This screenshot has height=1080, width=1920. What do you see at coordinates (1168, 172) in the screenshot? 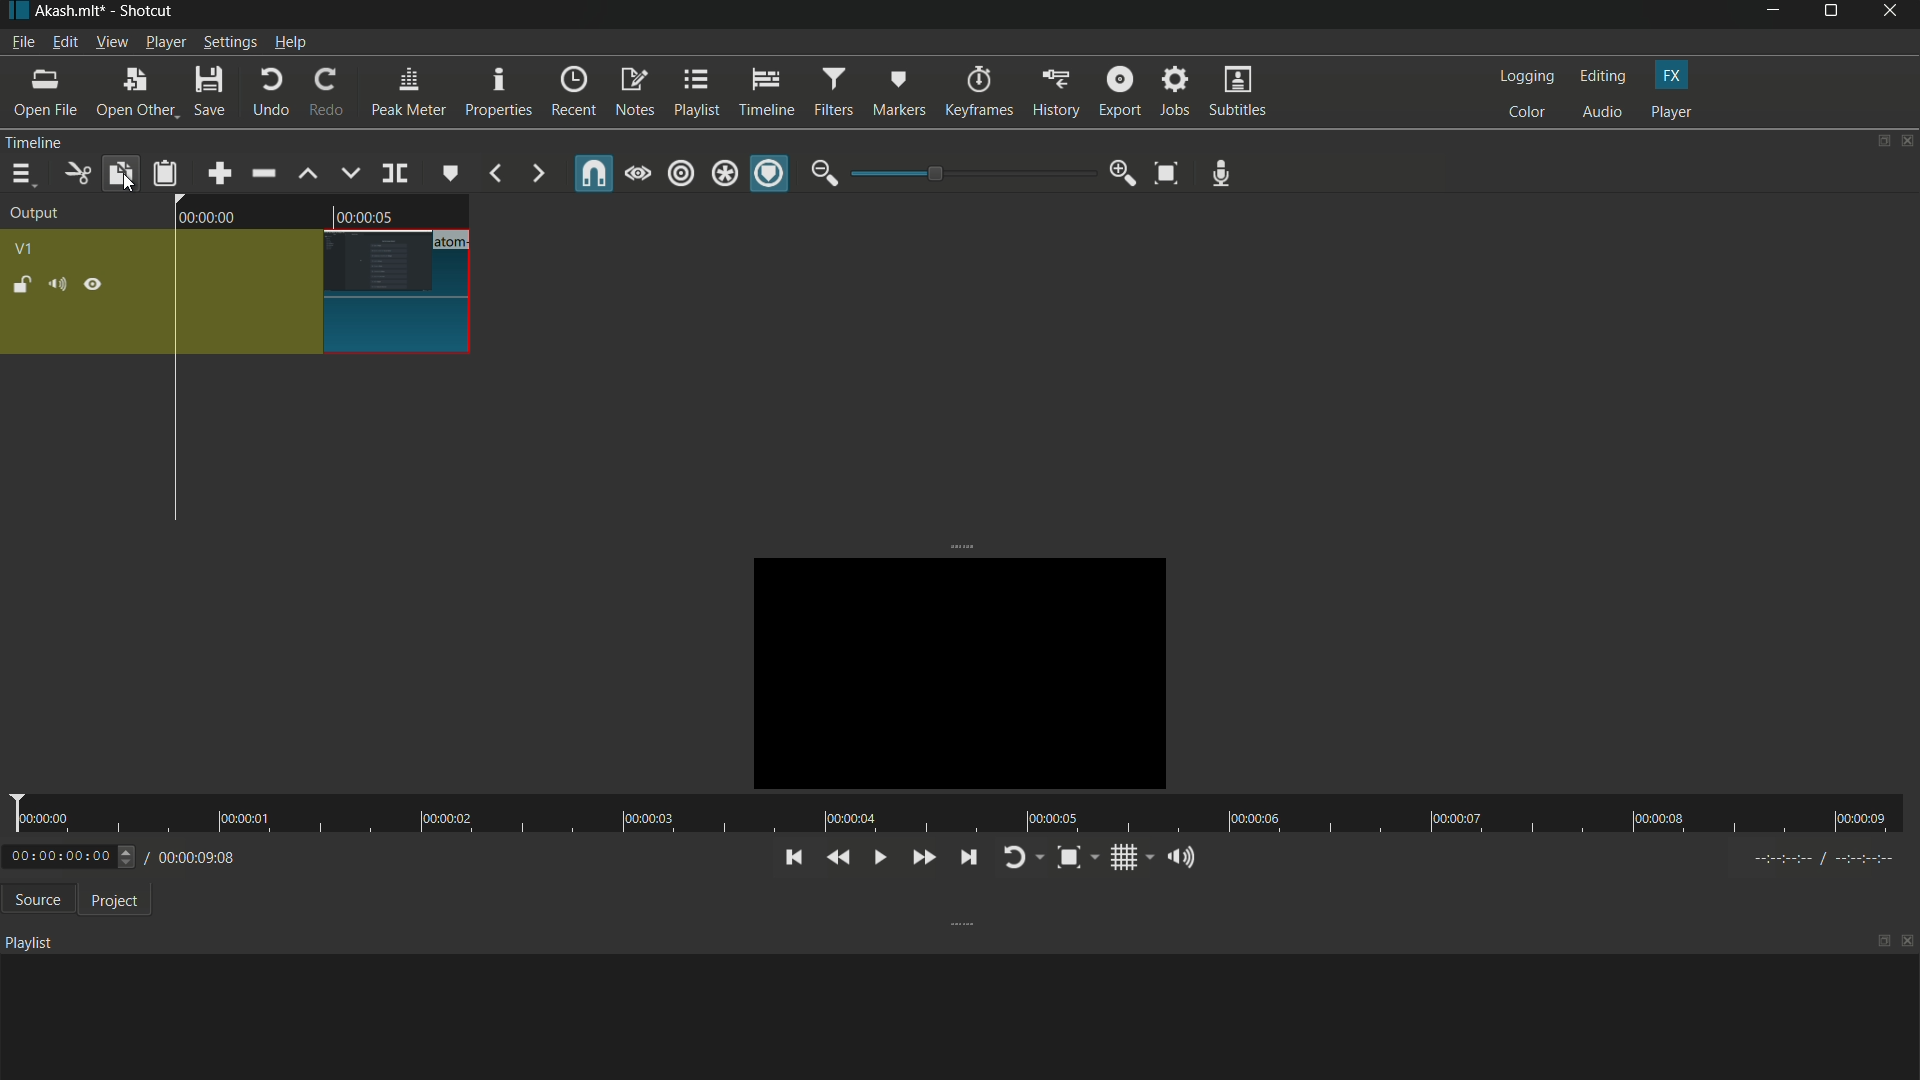
I see `toggle zoom` at bounding box center [1168, 172].